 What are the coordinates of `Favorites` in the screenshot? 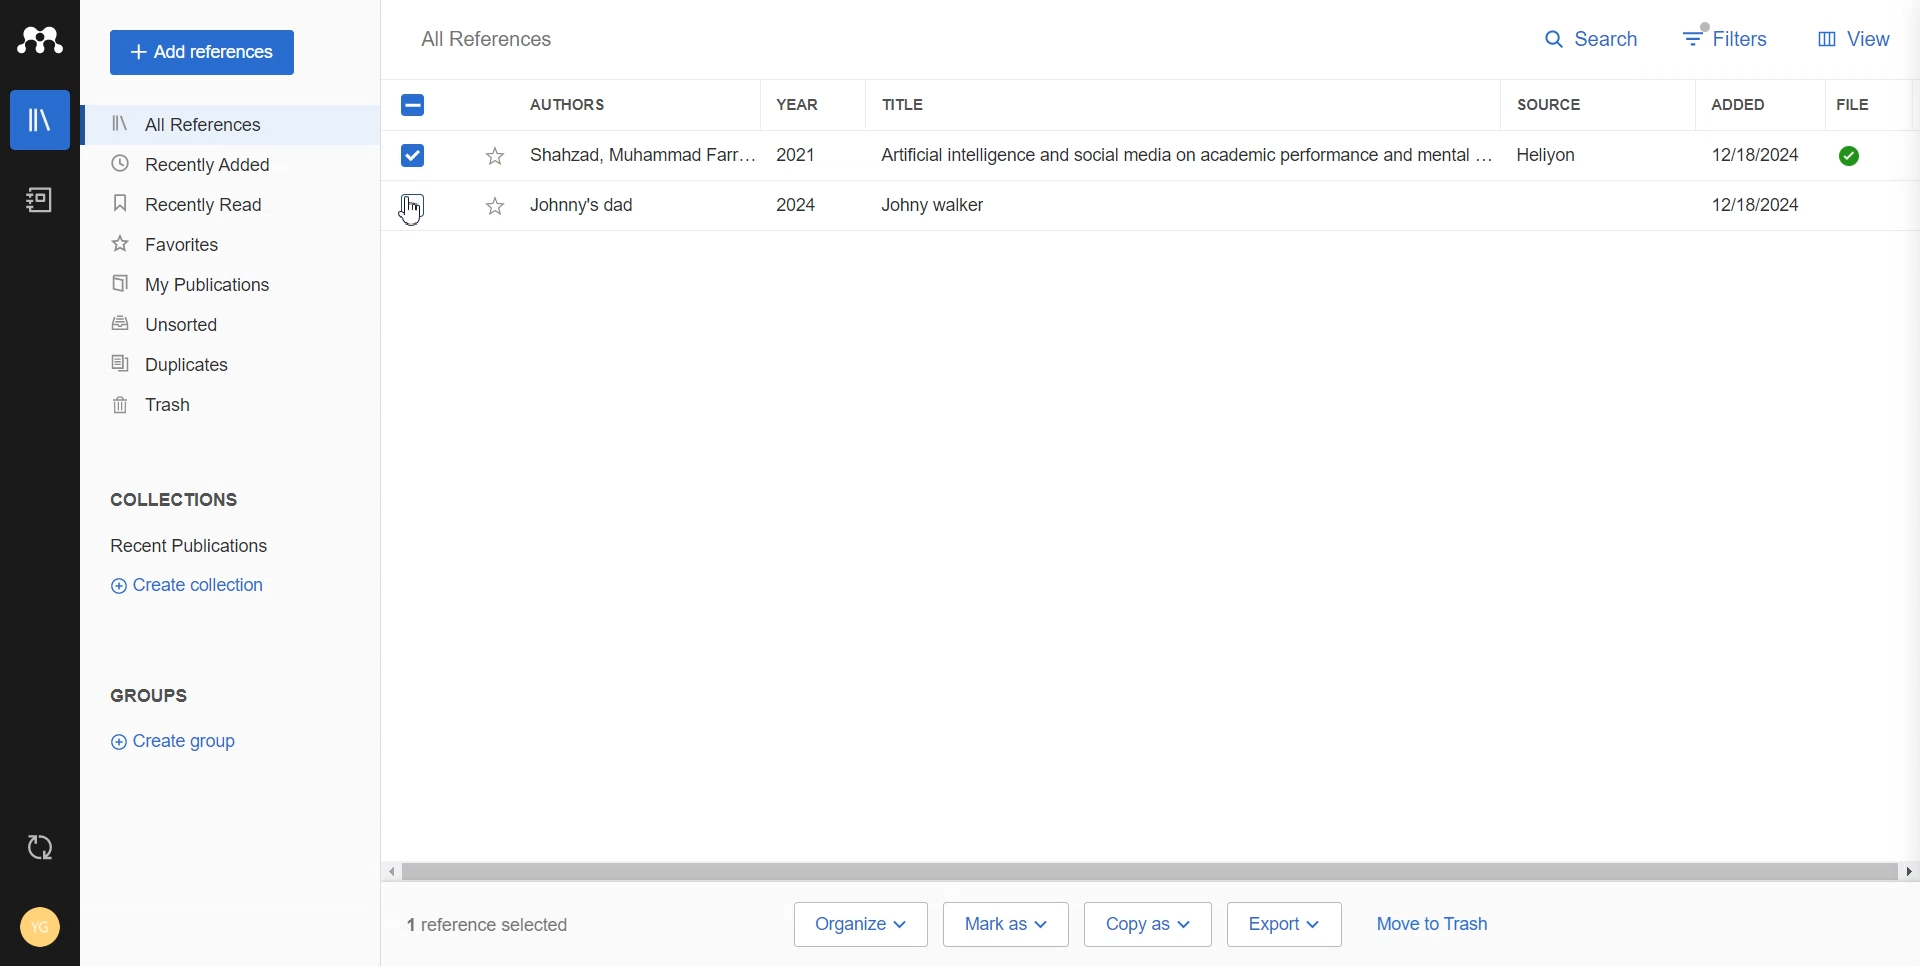 It's located at (224, 242).